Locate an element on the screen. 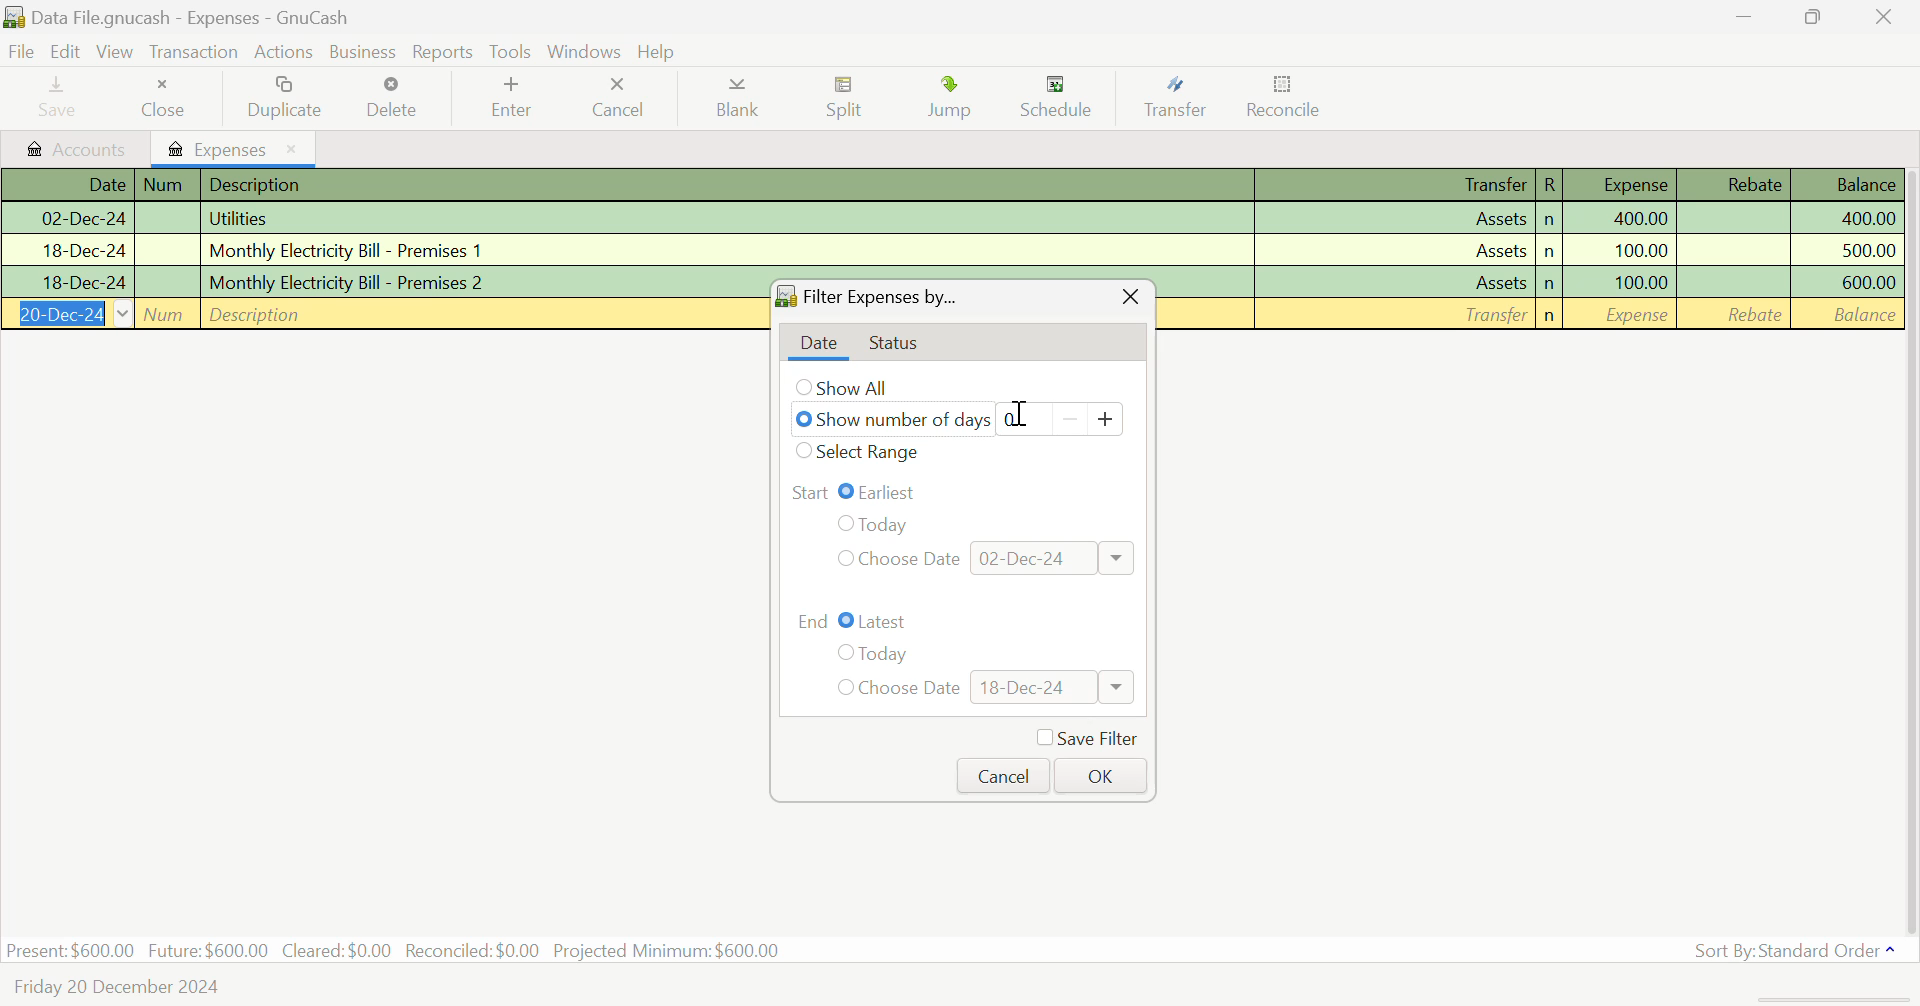  Minimize is located at coordinates (1817, 19).